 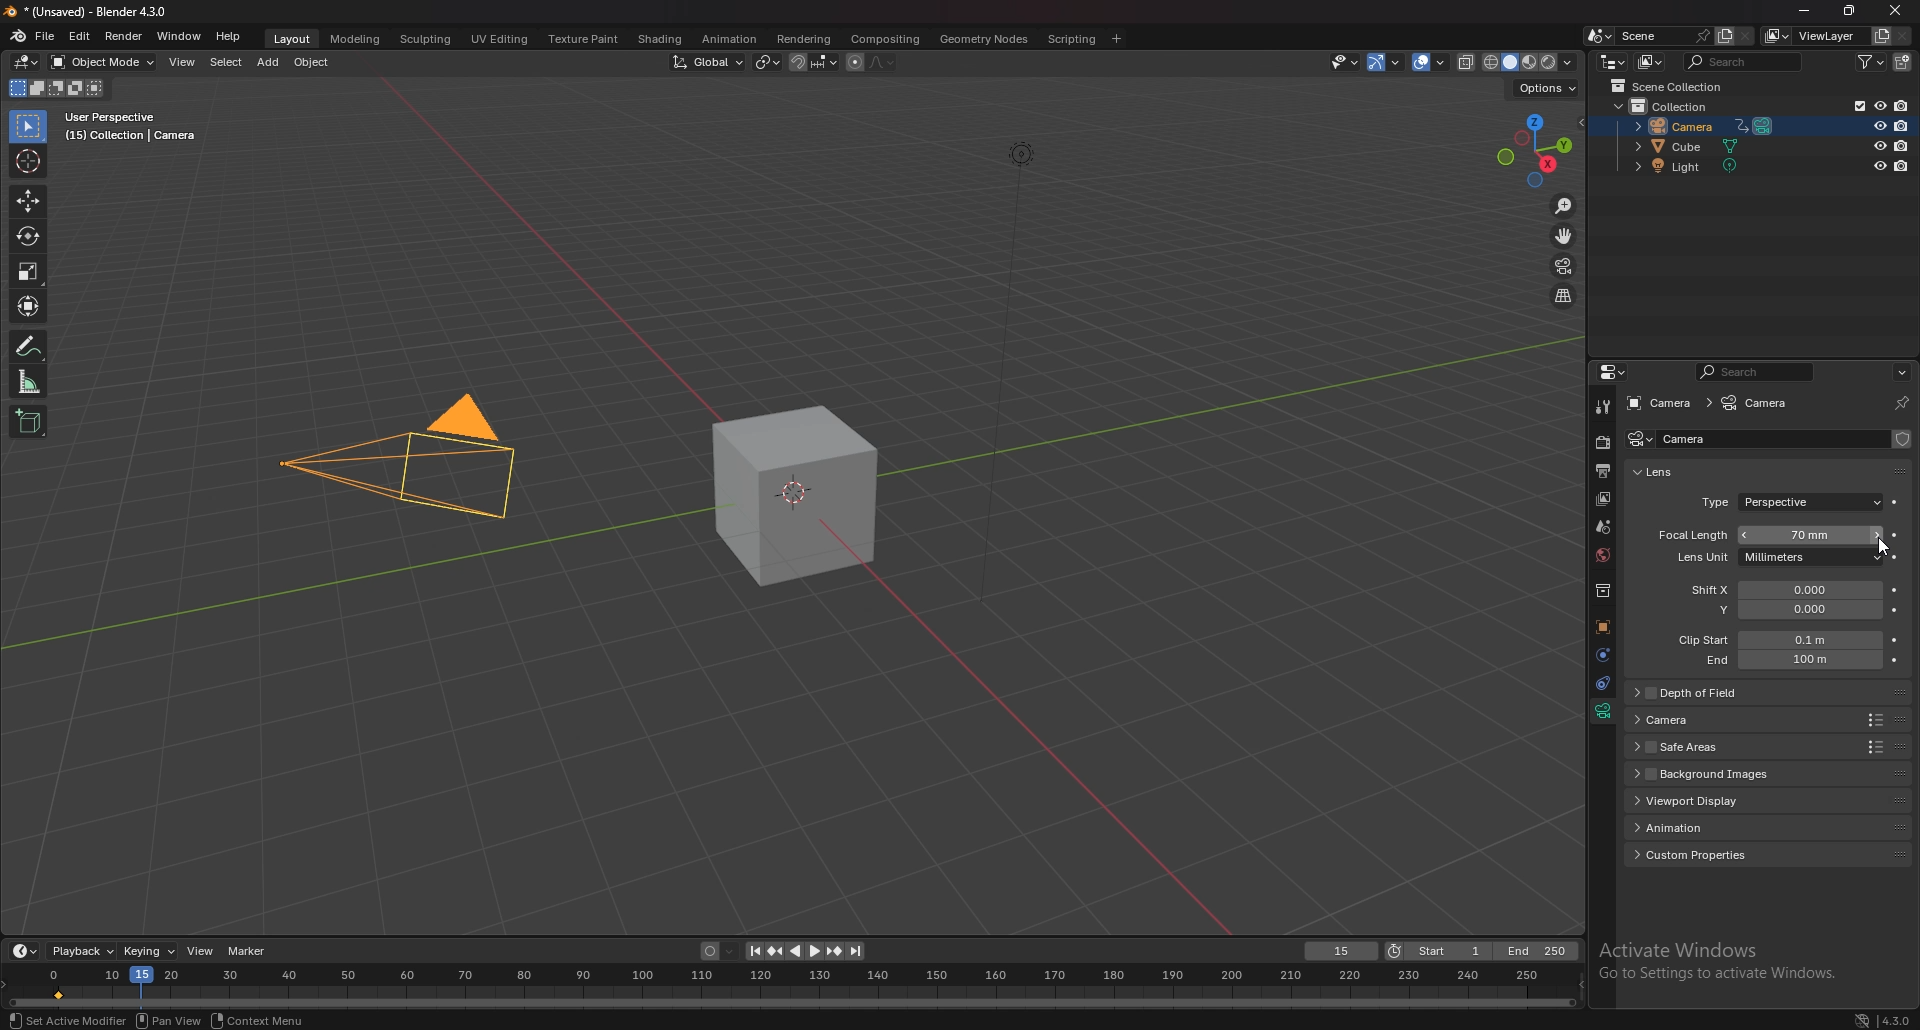 I want to click on file, so click(x=47, y=37).